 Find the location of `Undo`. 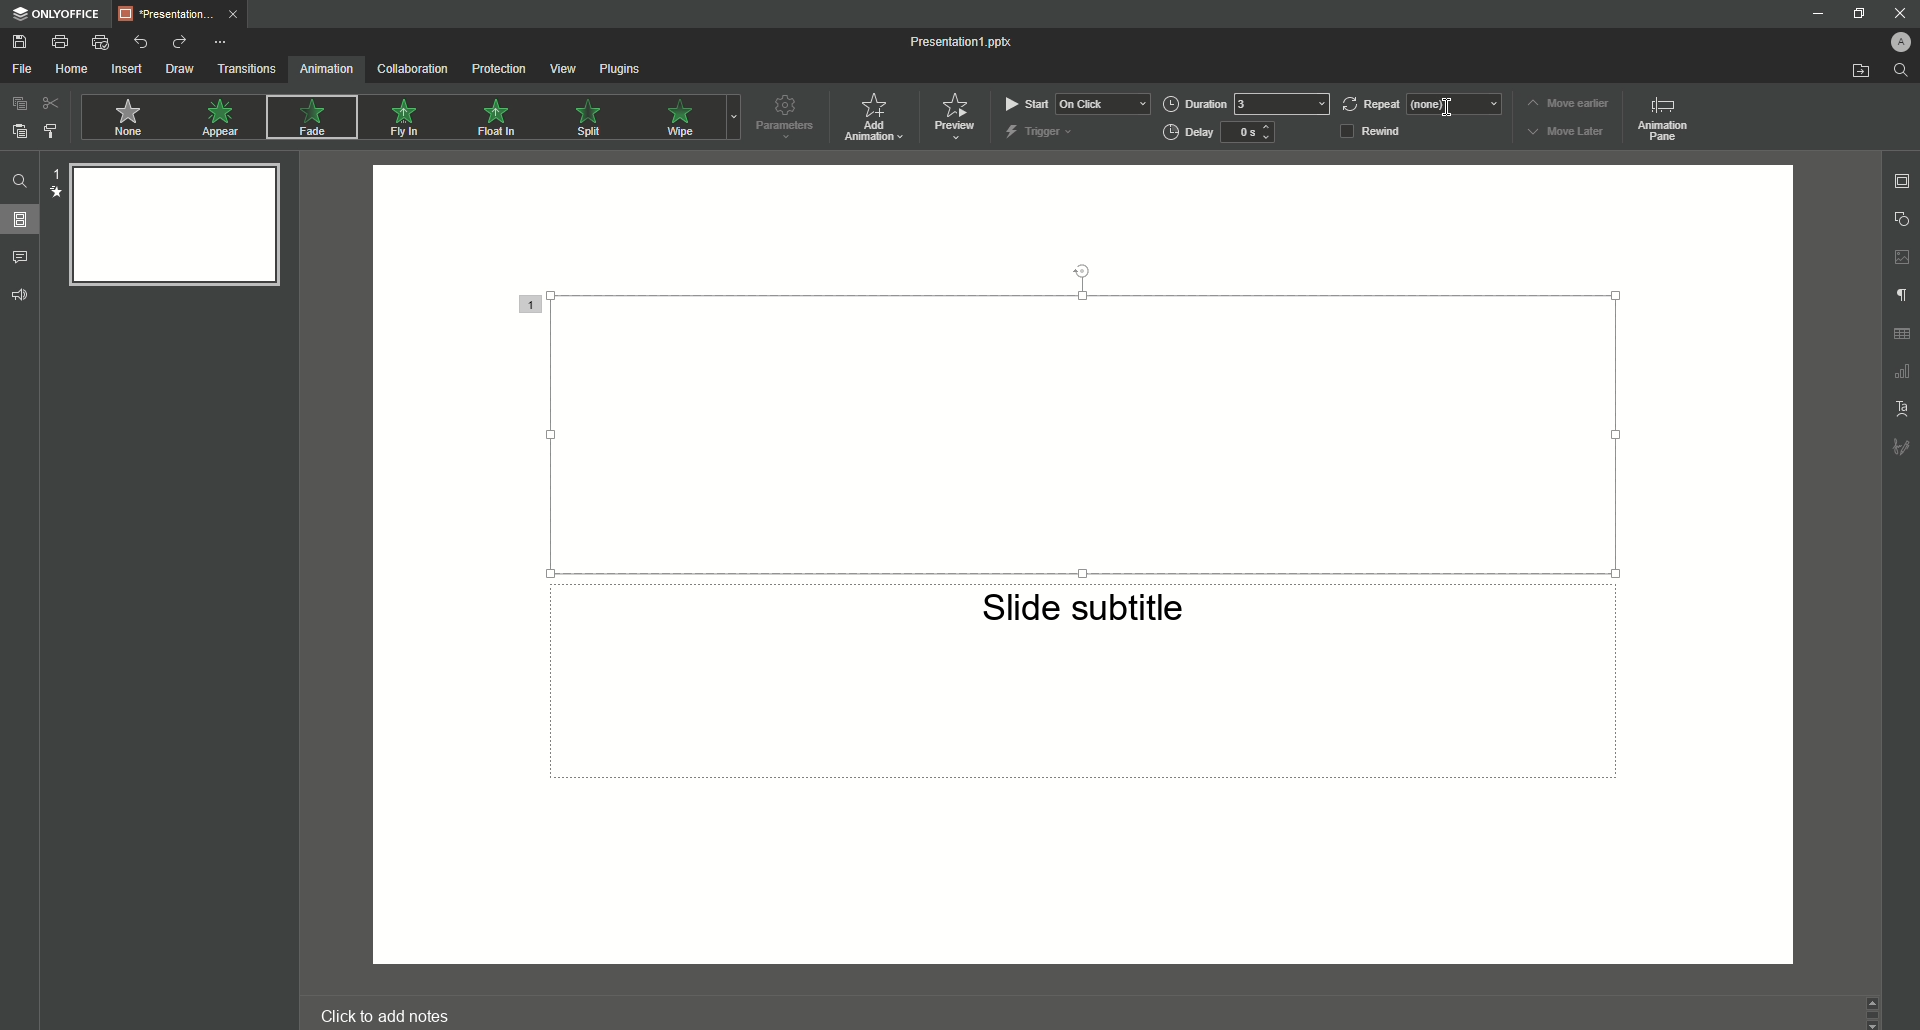

Undo is located at coordinates (139, 41).